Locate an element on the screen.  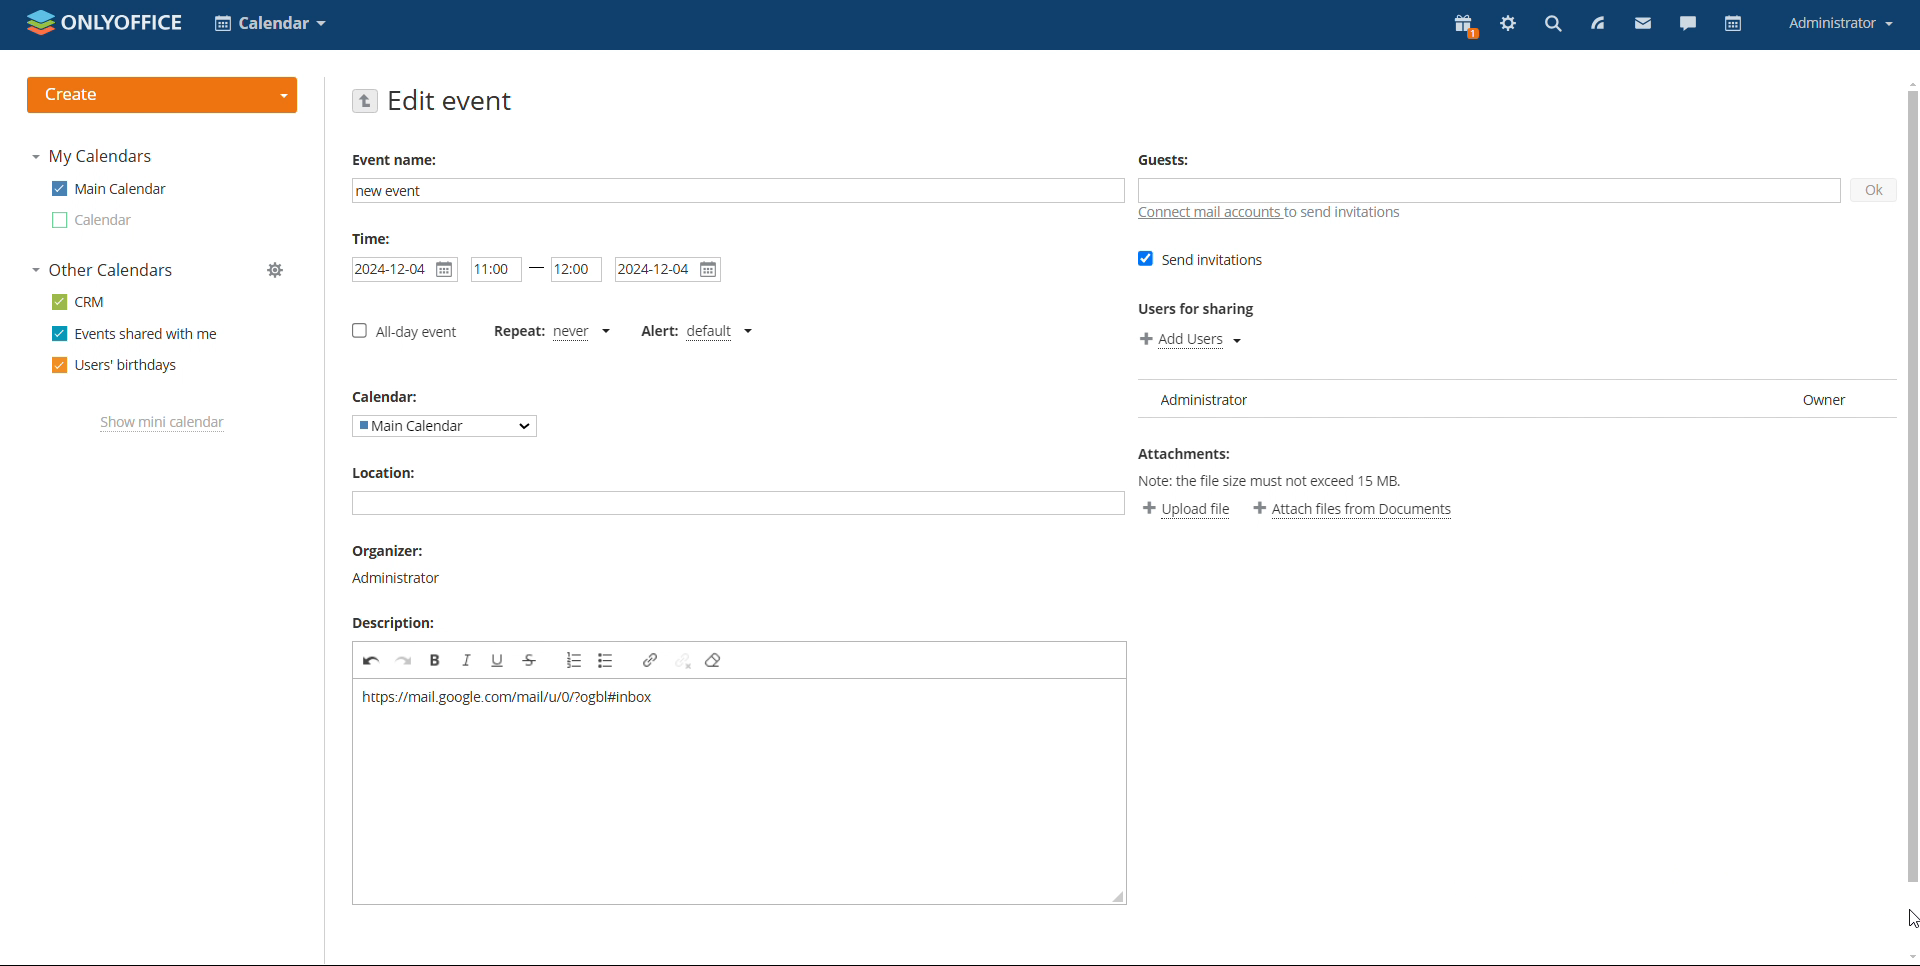
underline is located at coordinates (497, 660).